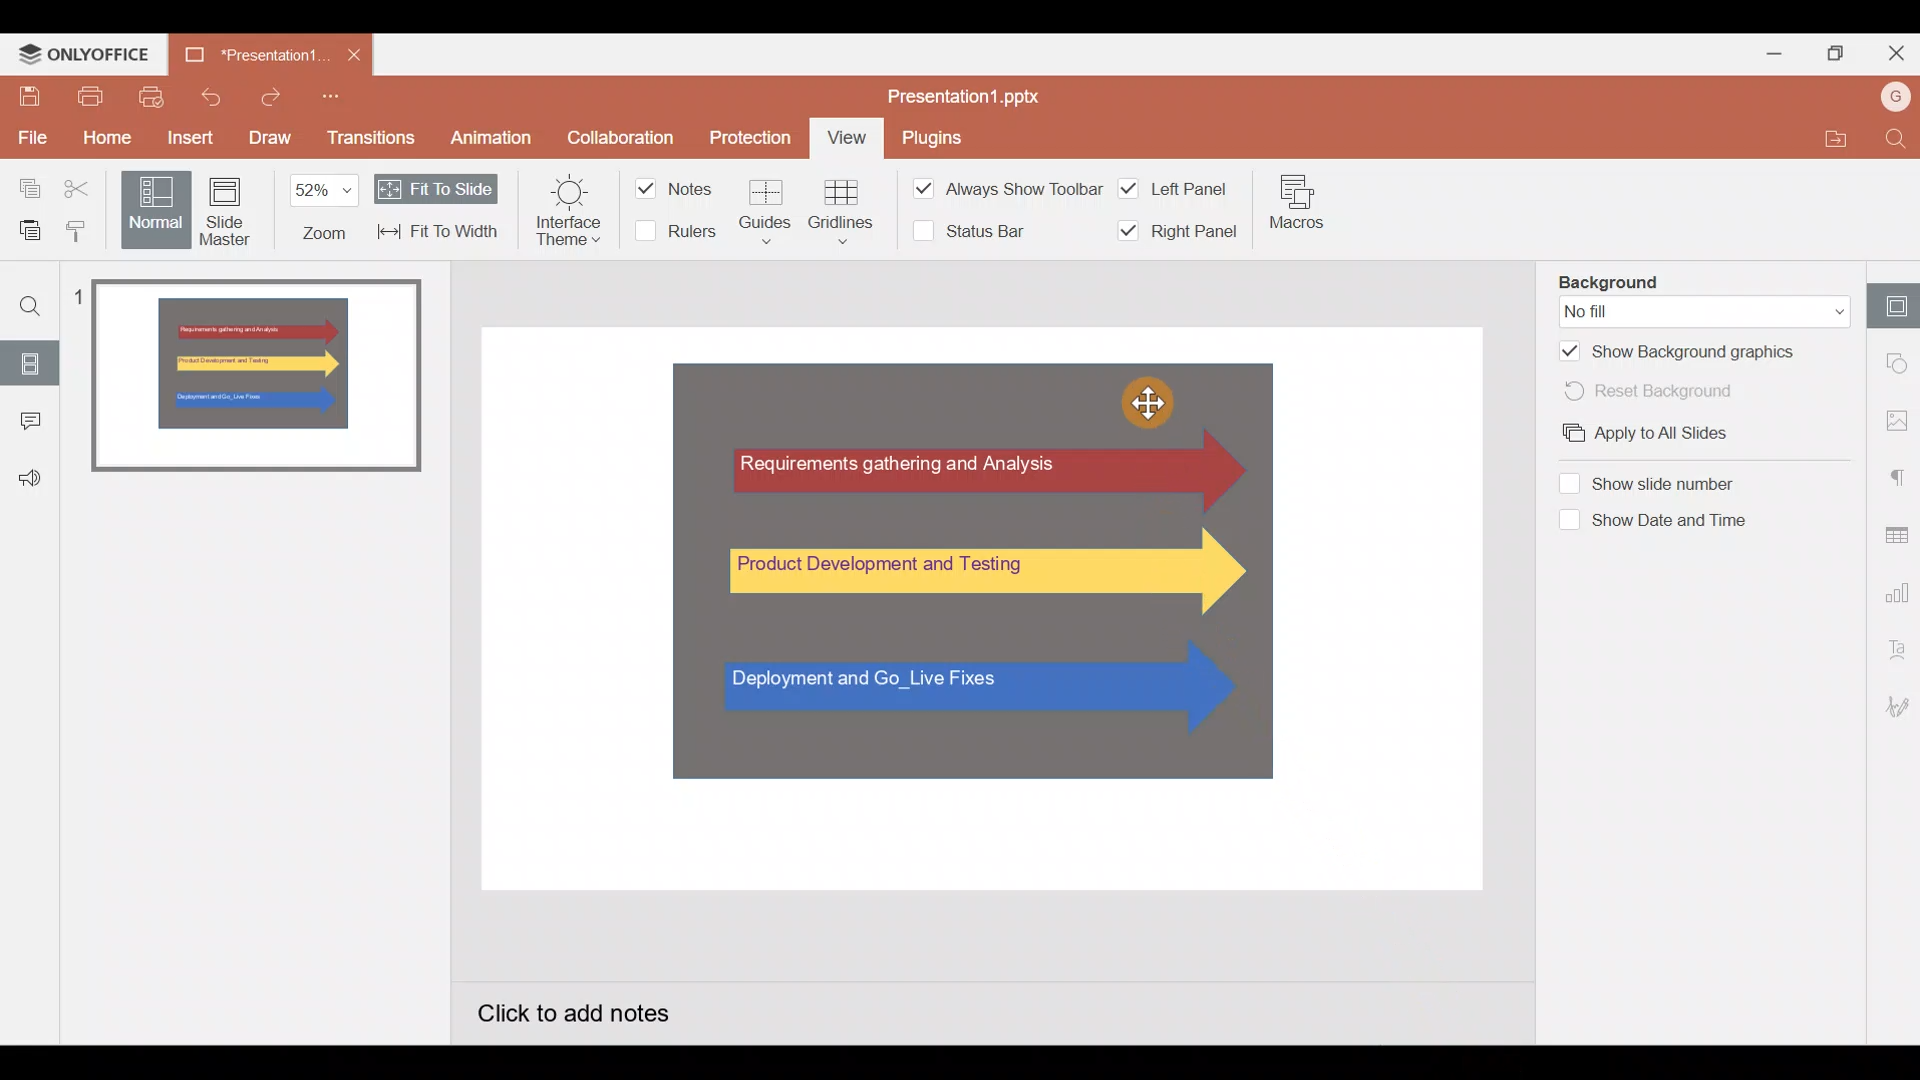  I want to click on Open file location, so click(1828, 139).